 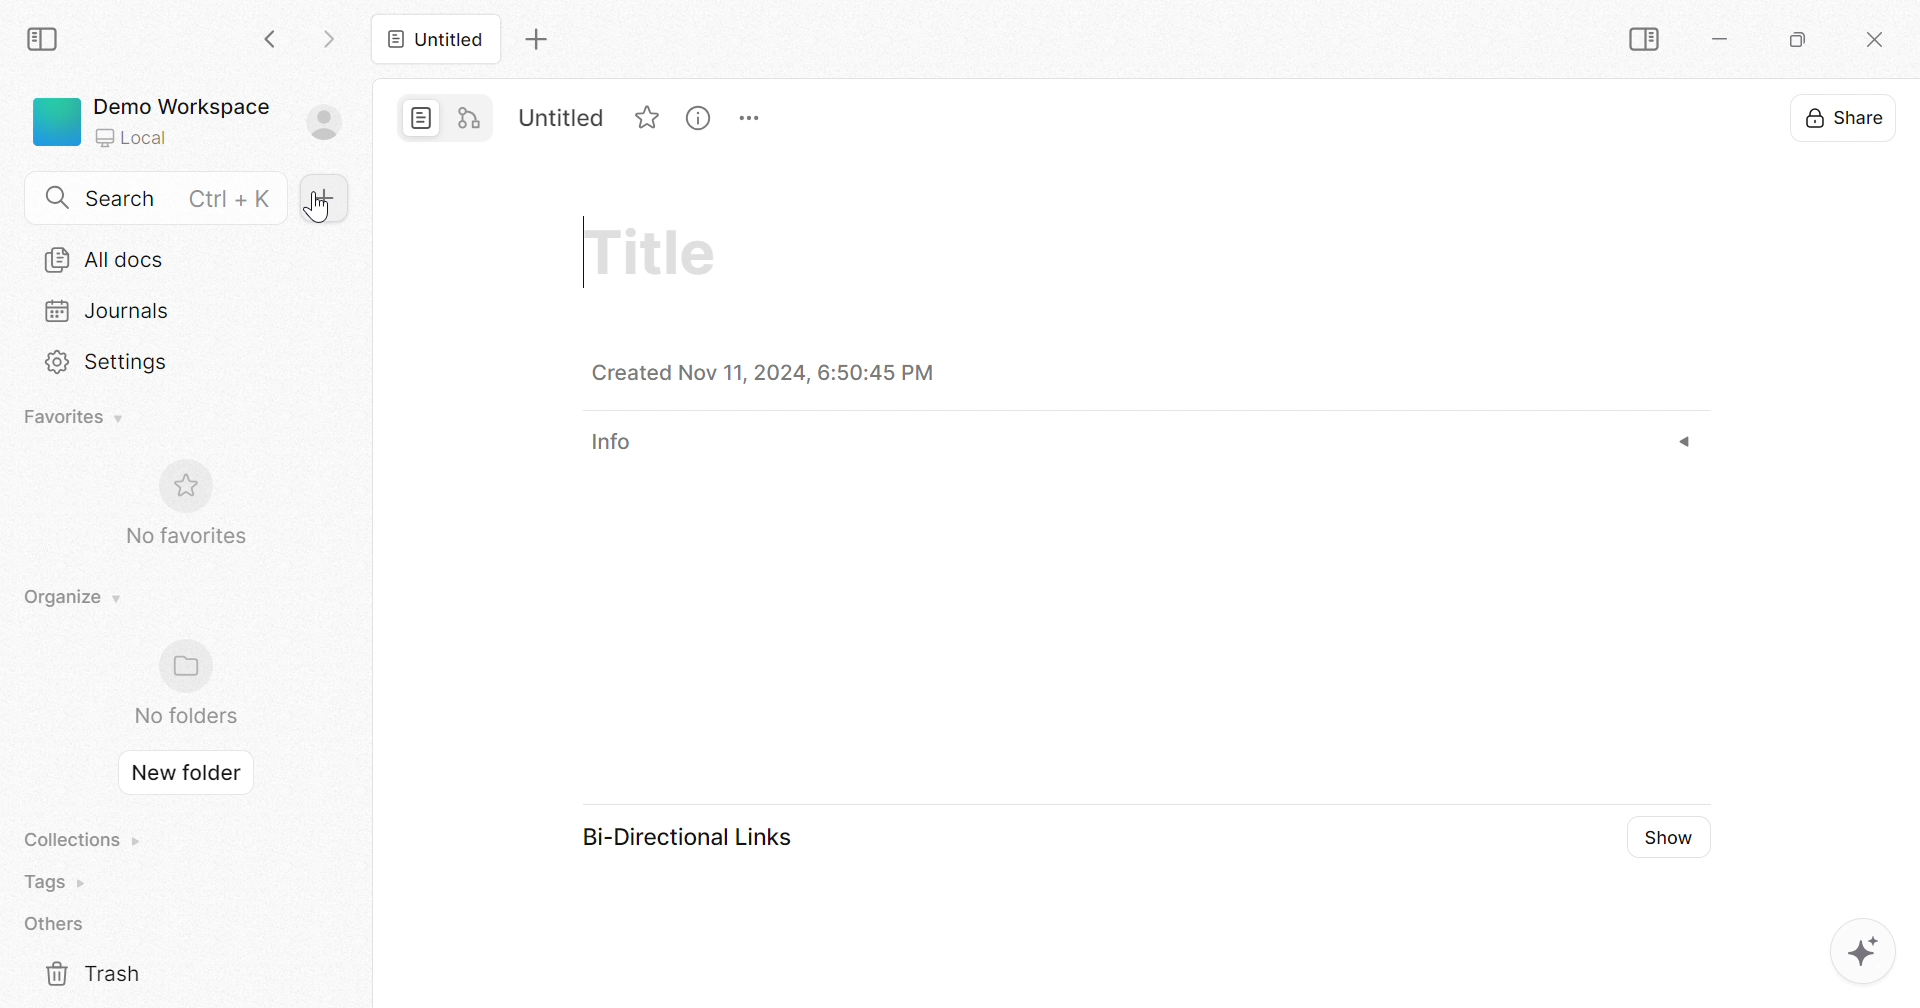 What do you see at coordinates (184, 772) in the screenshot?
I see `New folder` at bounding box center [184, 772].